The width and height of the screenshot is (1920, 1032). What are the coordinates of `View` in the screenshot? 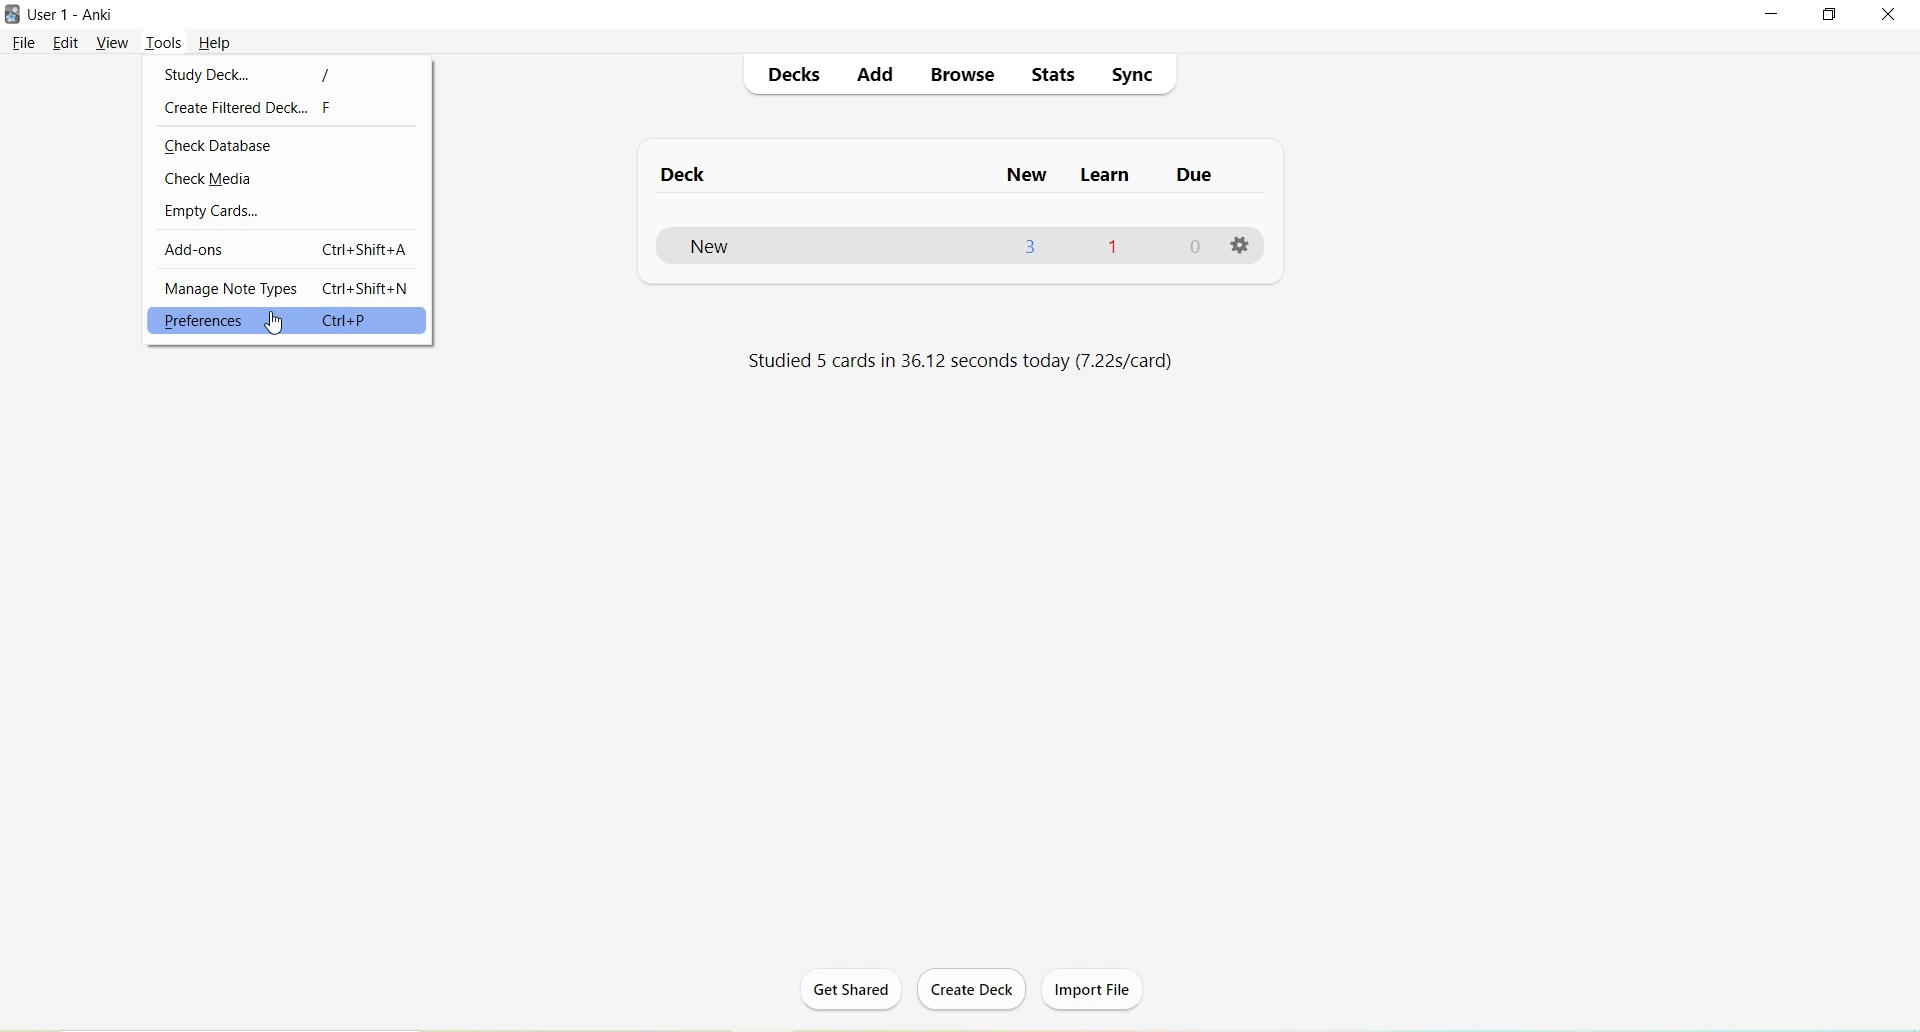 It's located at (113, 42).